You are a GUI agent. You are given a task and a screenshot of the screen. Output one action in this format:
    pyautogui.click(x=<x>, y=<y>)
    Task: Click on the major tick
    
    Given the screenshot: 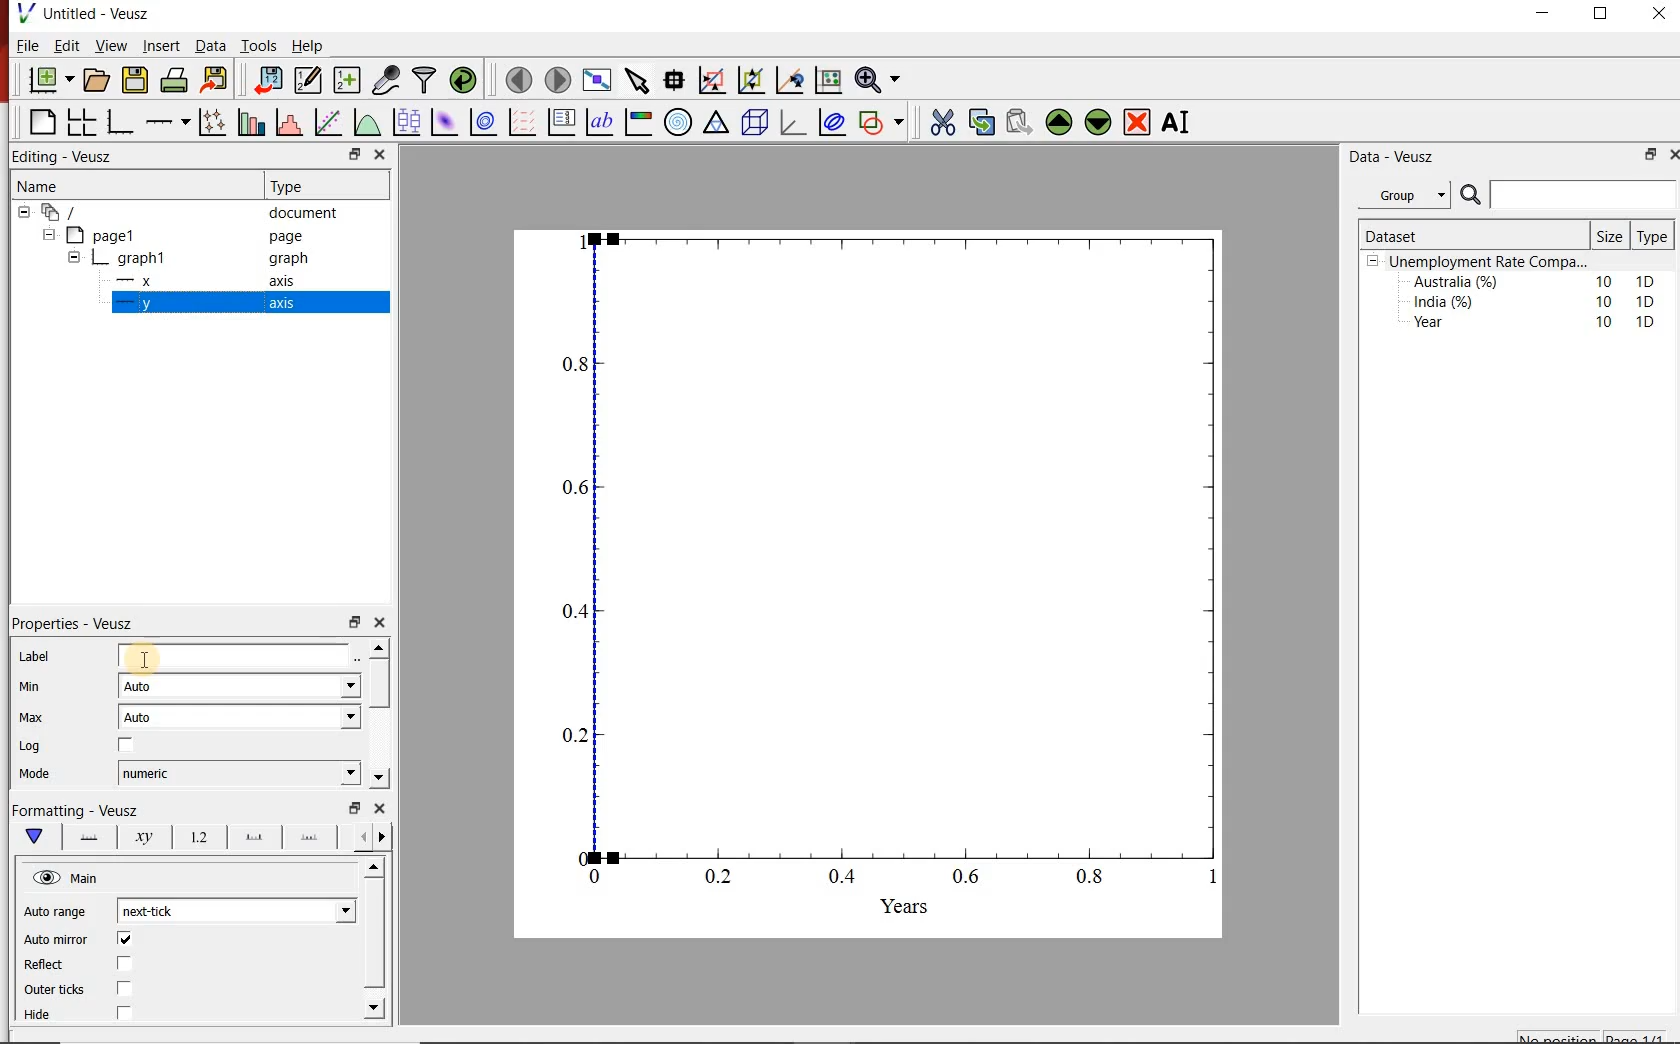 What is the action you would take?
    pyautogui.click(x=254, y=837)
    